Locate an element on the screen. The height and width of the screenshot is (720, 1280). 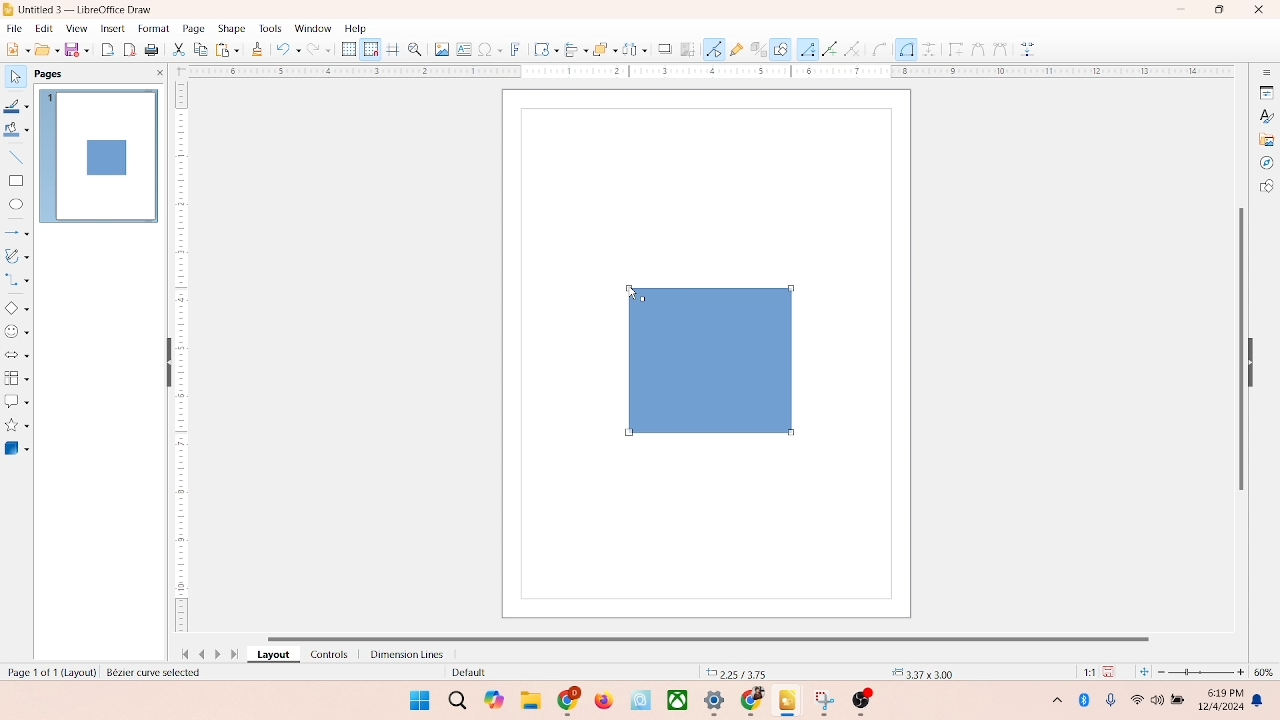
textbox is located at coordinates (463, 51).